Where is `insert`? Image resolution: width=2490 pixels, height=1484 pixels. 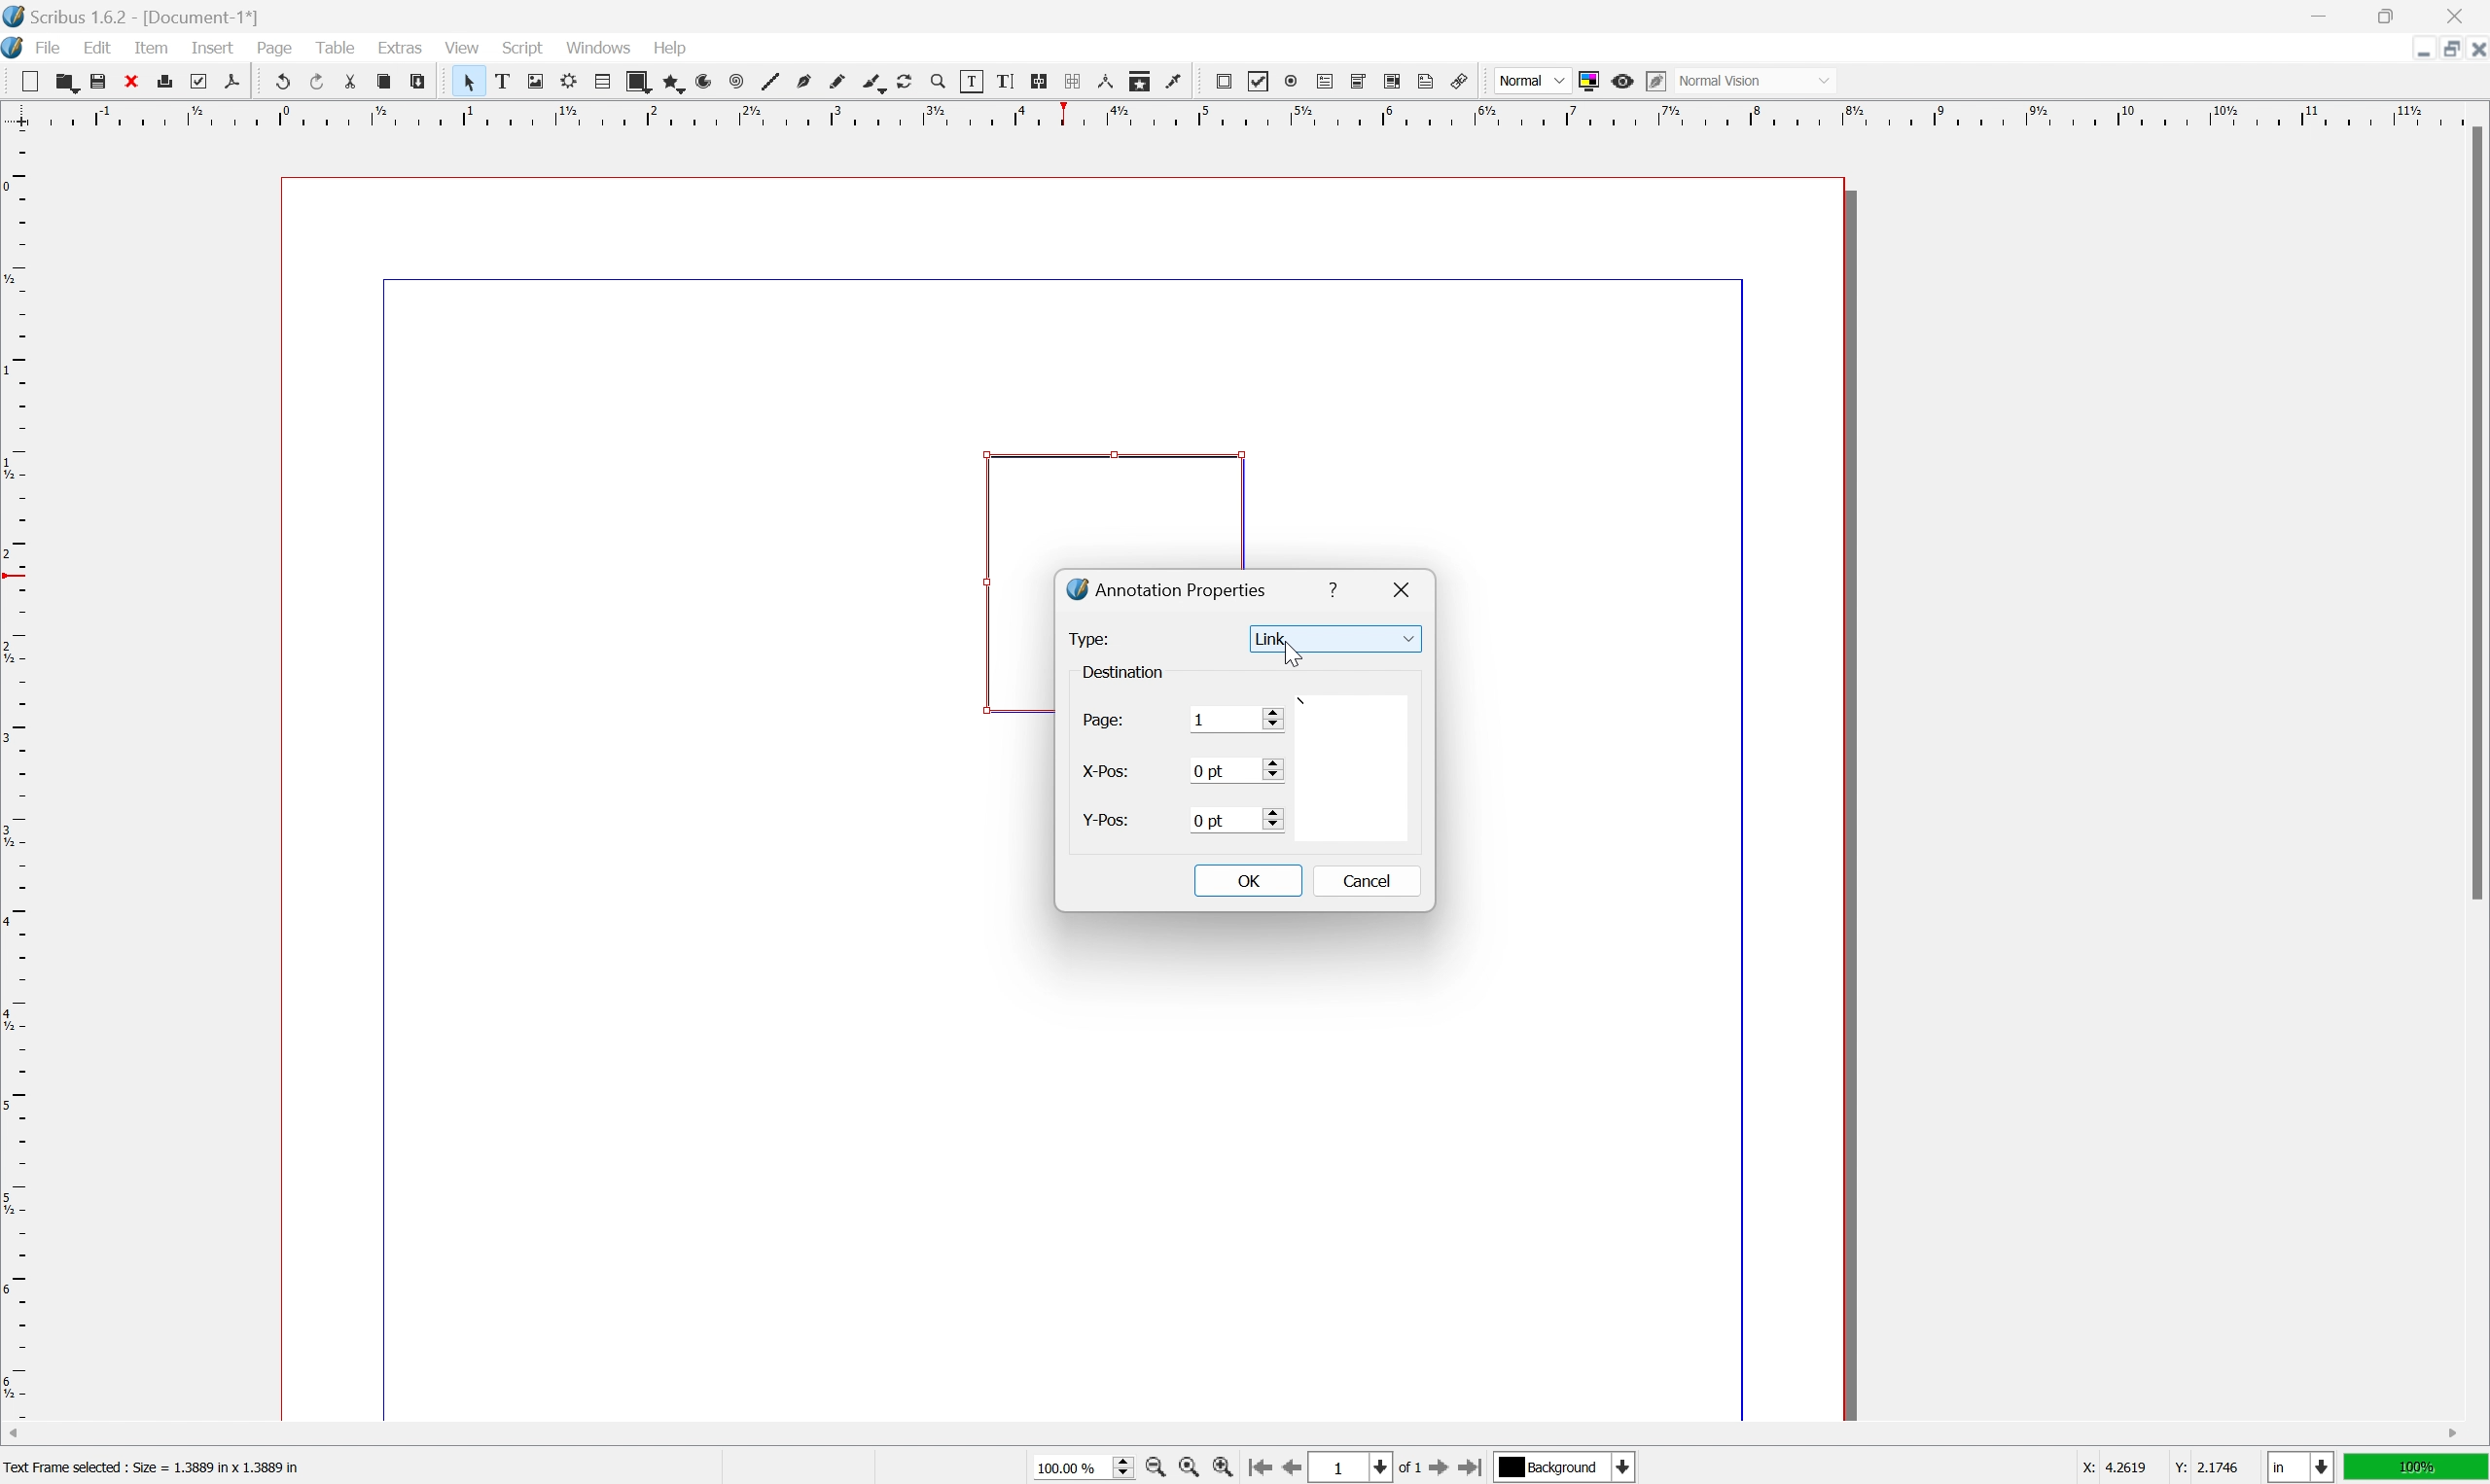
insert is located at coordinates (214, 48).